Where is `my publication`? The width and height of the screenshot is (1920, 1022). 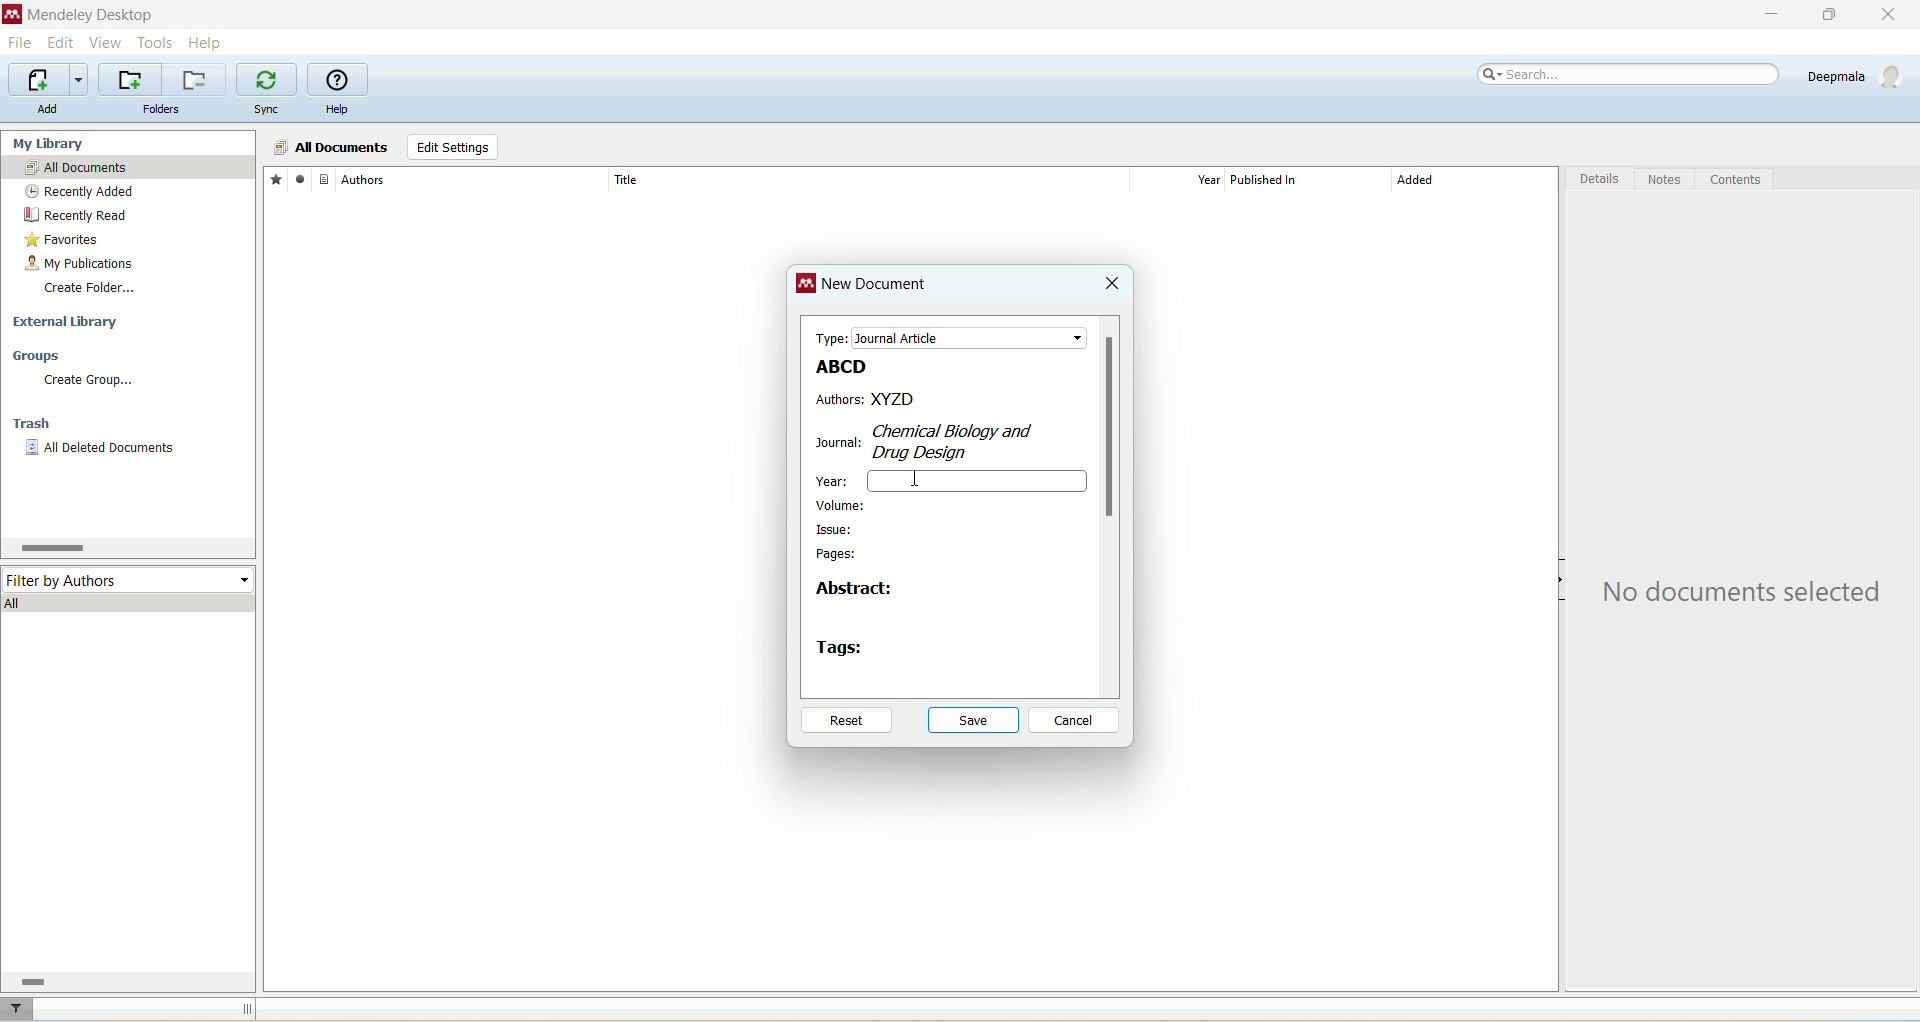 my publication is located at coordinates (83, 265).